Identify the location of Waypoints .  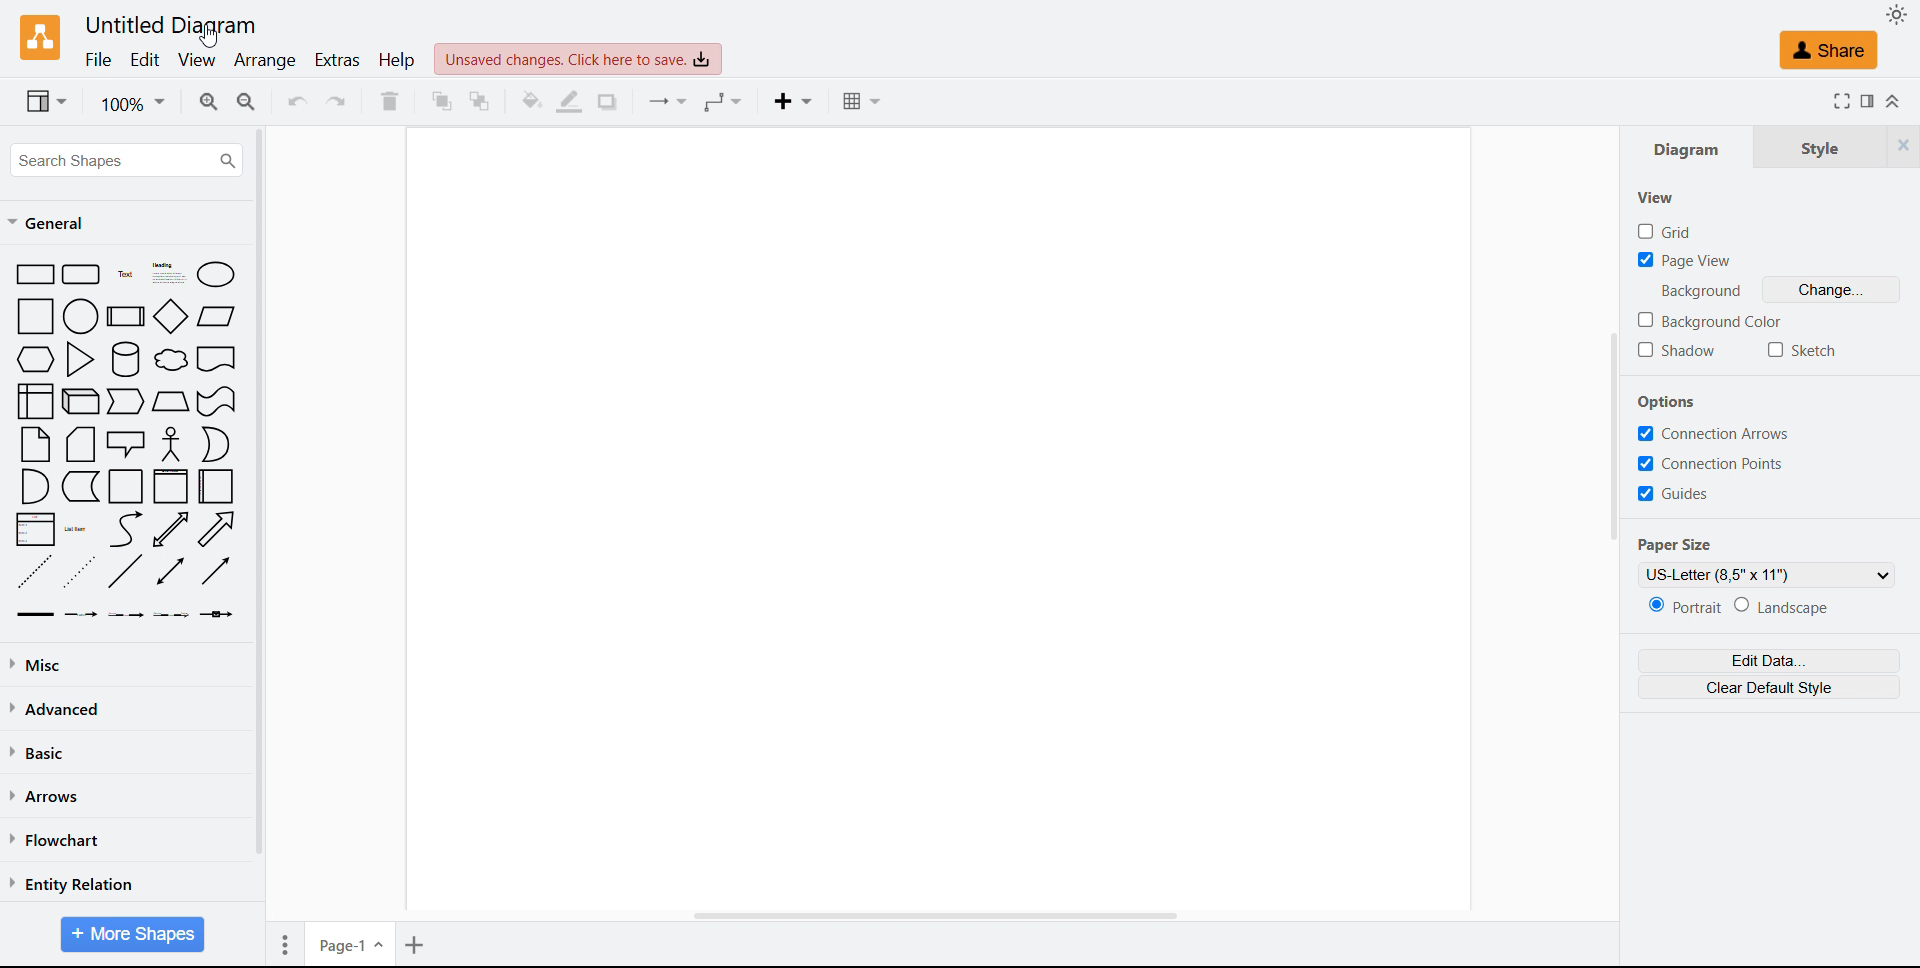
(724, 103).